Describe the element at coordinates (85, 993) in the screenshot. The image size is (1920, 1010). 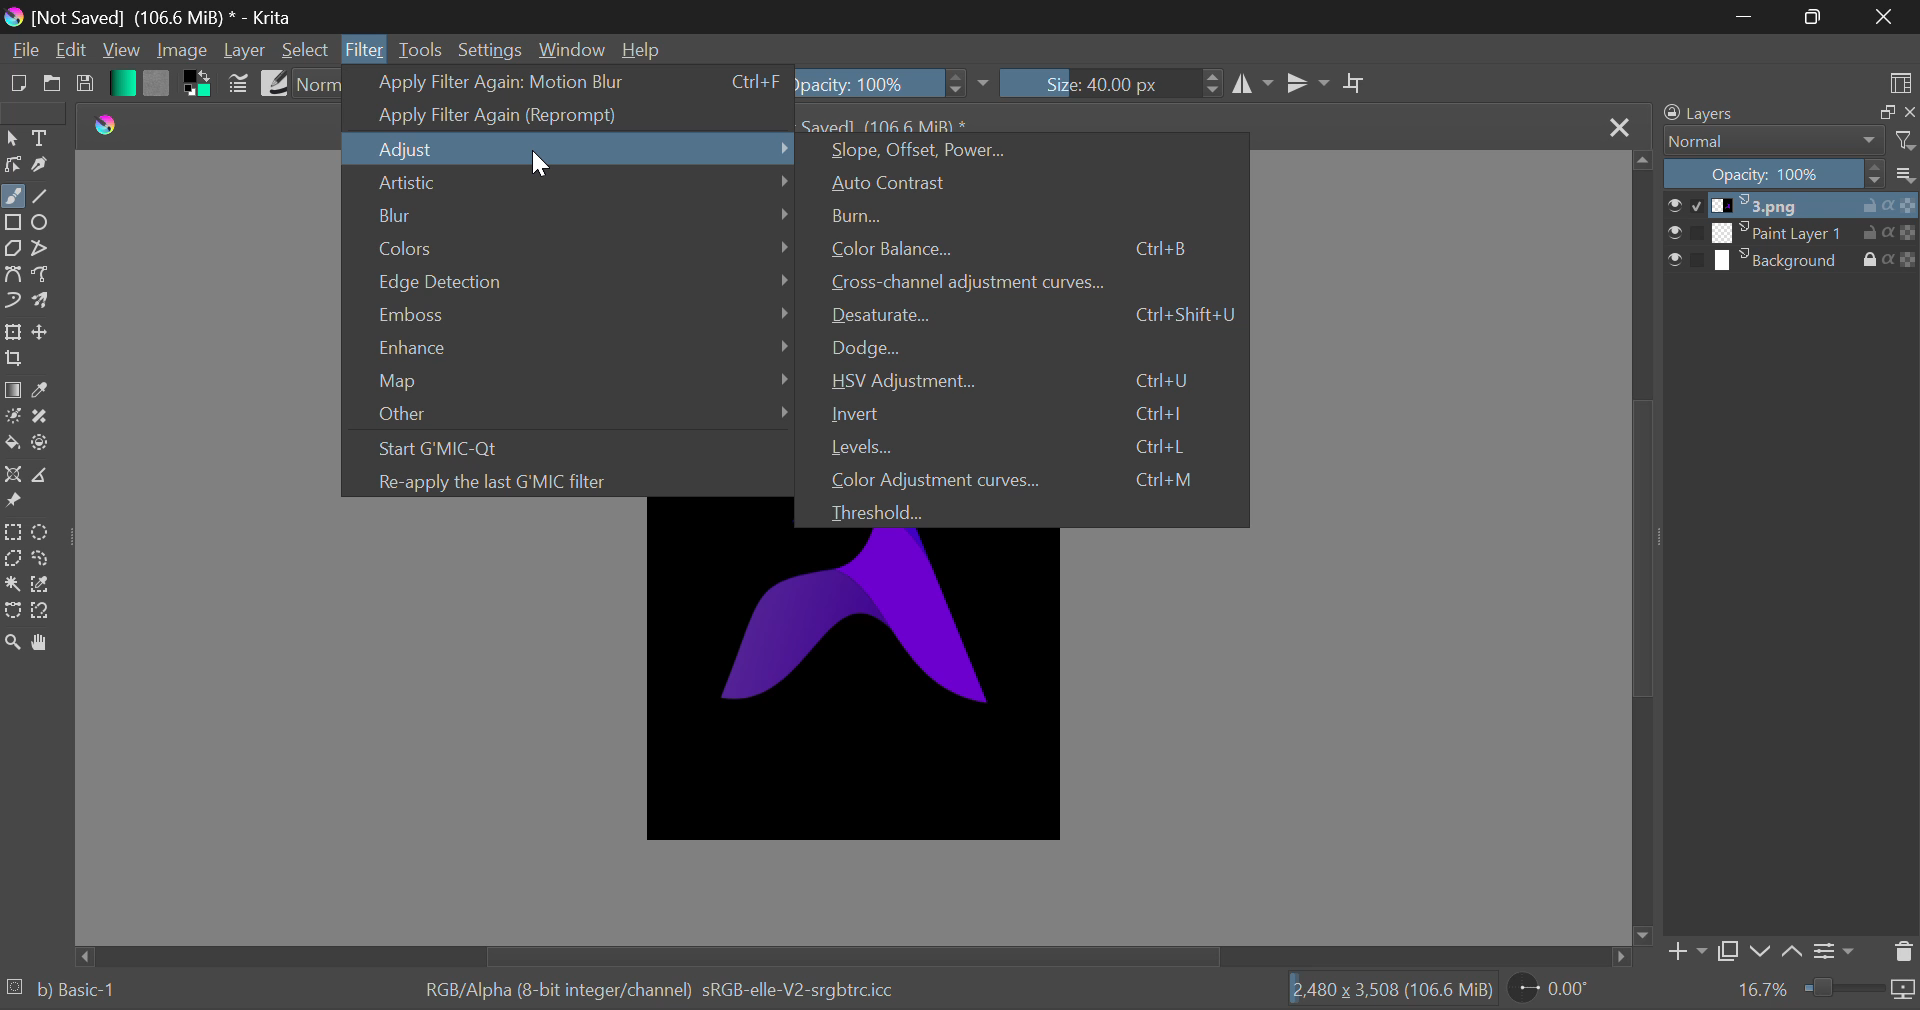
I see `b) Basic 1` at that location.